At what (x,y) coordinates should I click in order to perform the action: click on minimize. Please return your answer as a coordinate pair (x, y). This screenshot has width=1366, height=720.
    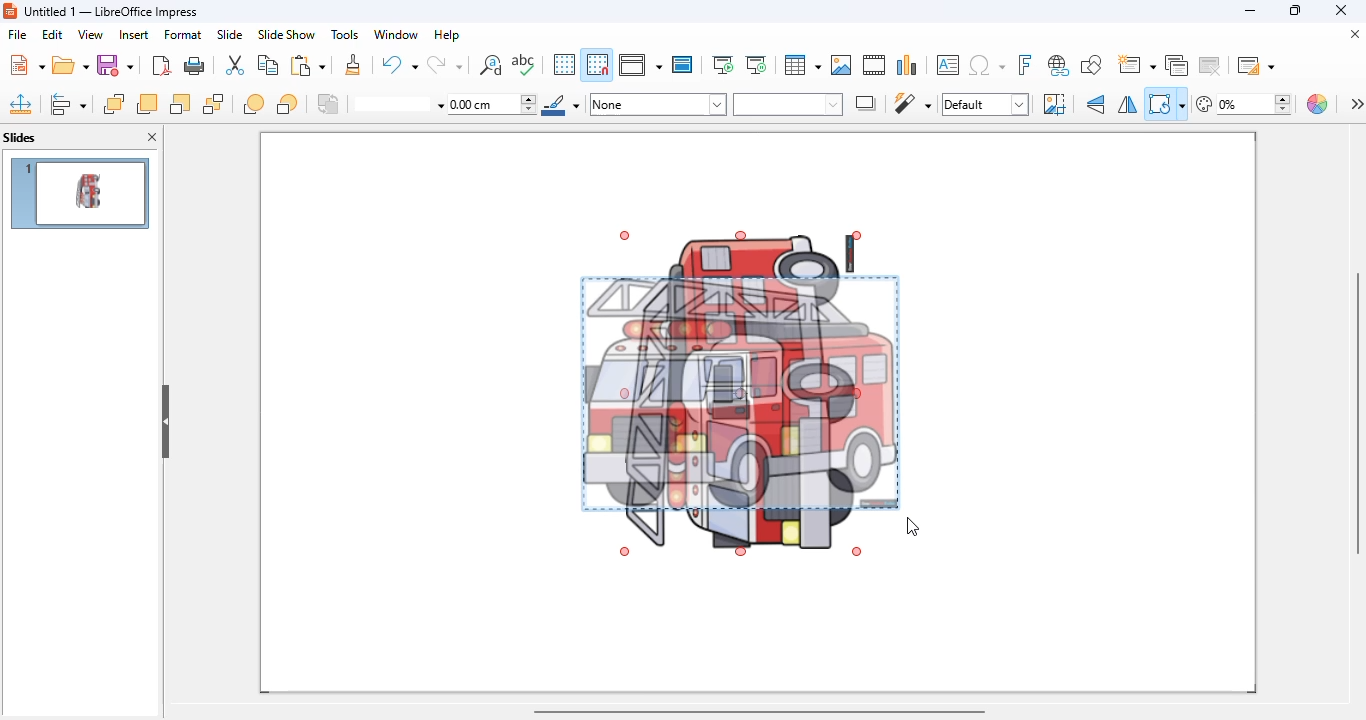
    Looking at the image, I should click on (1251, 10).